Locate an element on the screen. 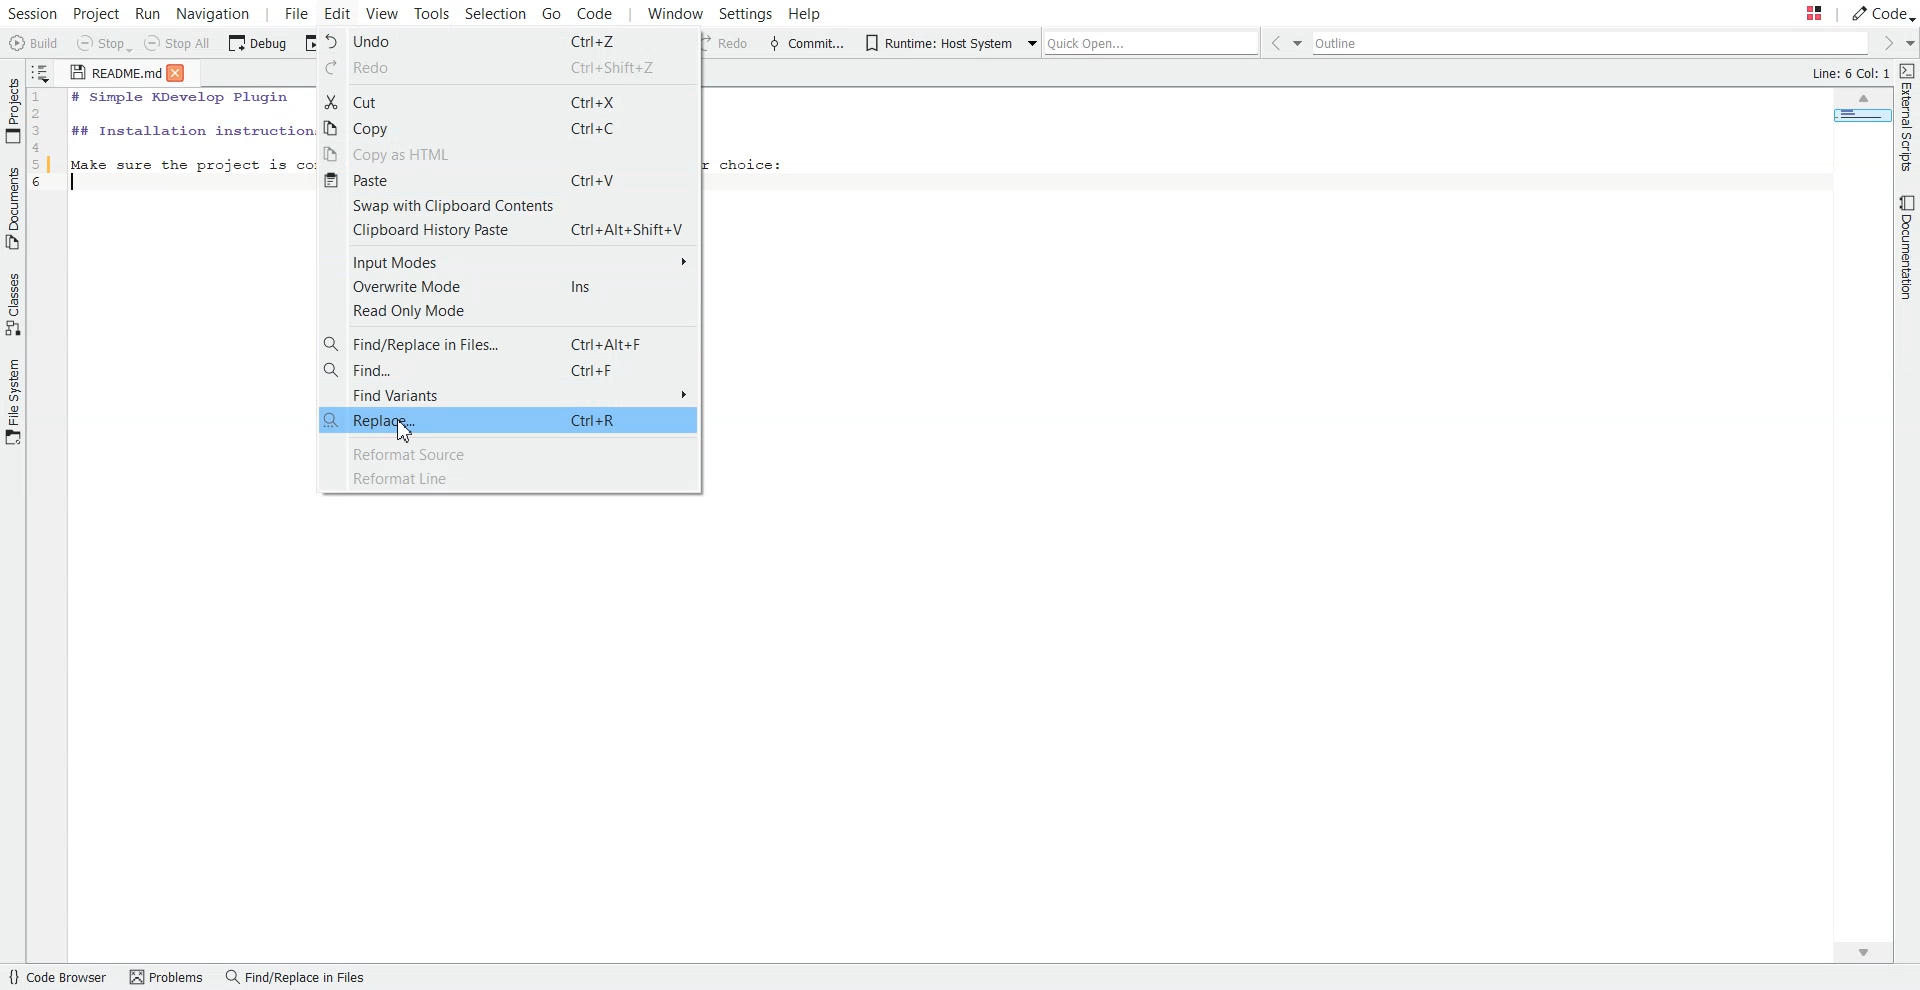  README.md (document) is located at coordinates (115, 74).